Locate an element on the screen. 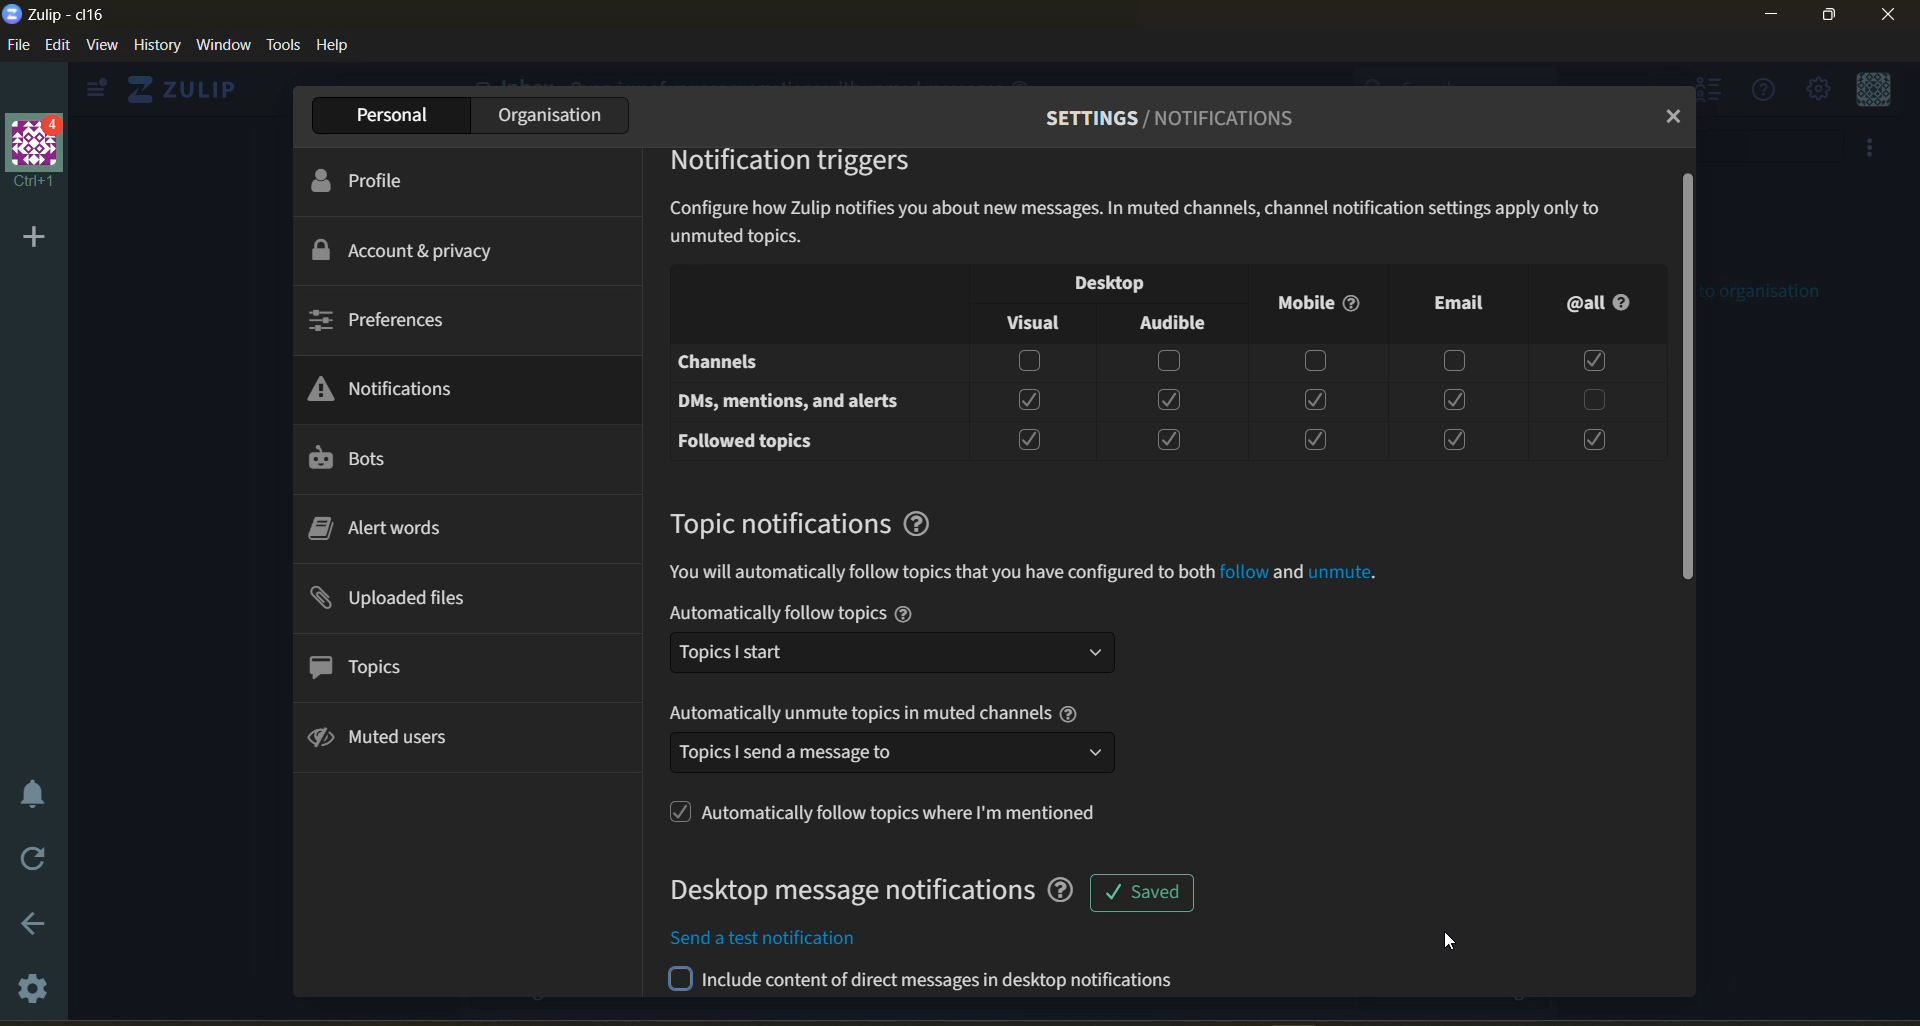 The width and height of the screenshot is (1920, 1026). Minimize is located at coordinates (1772, 17).